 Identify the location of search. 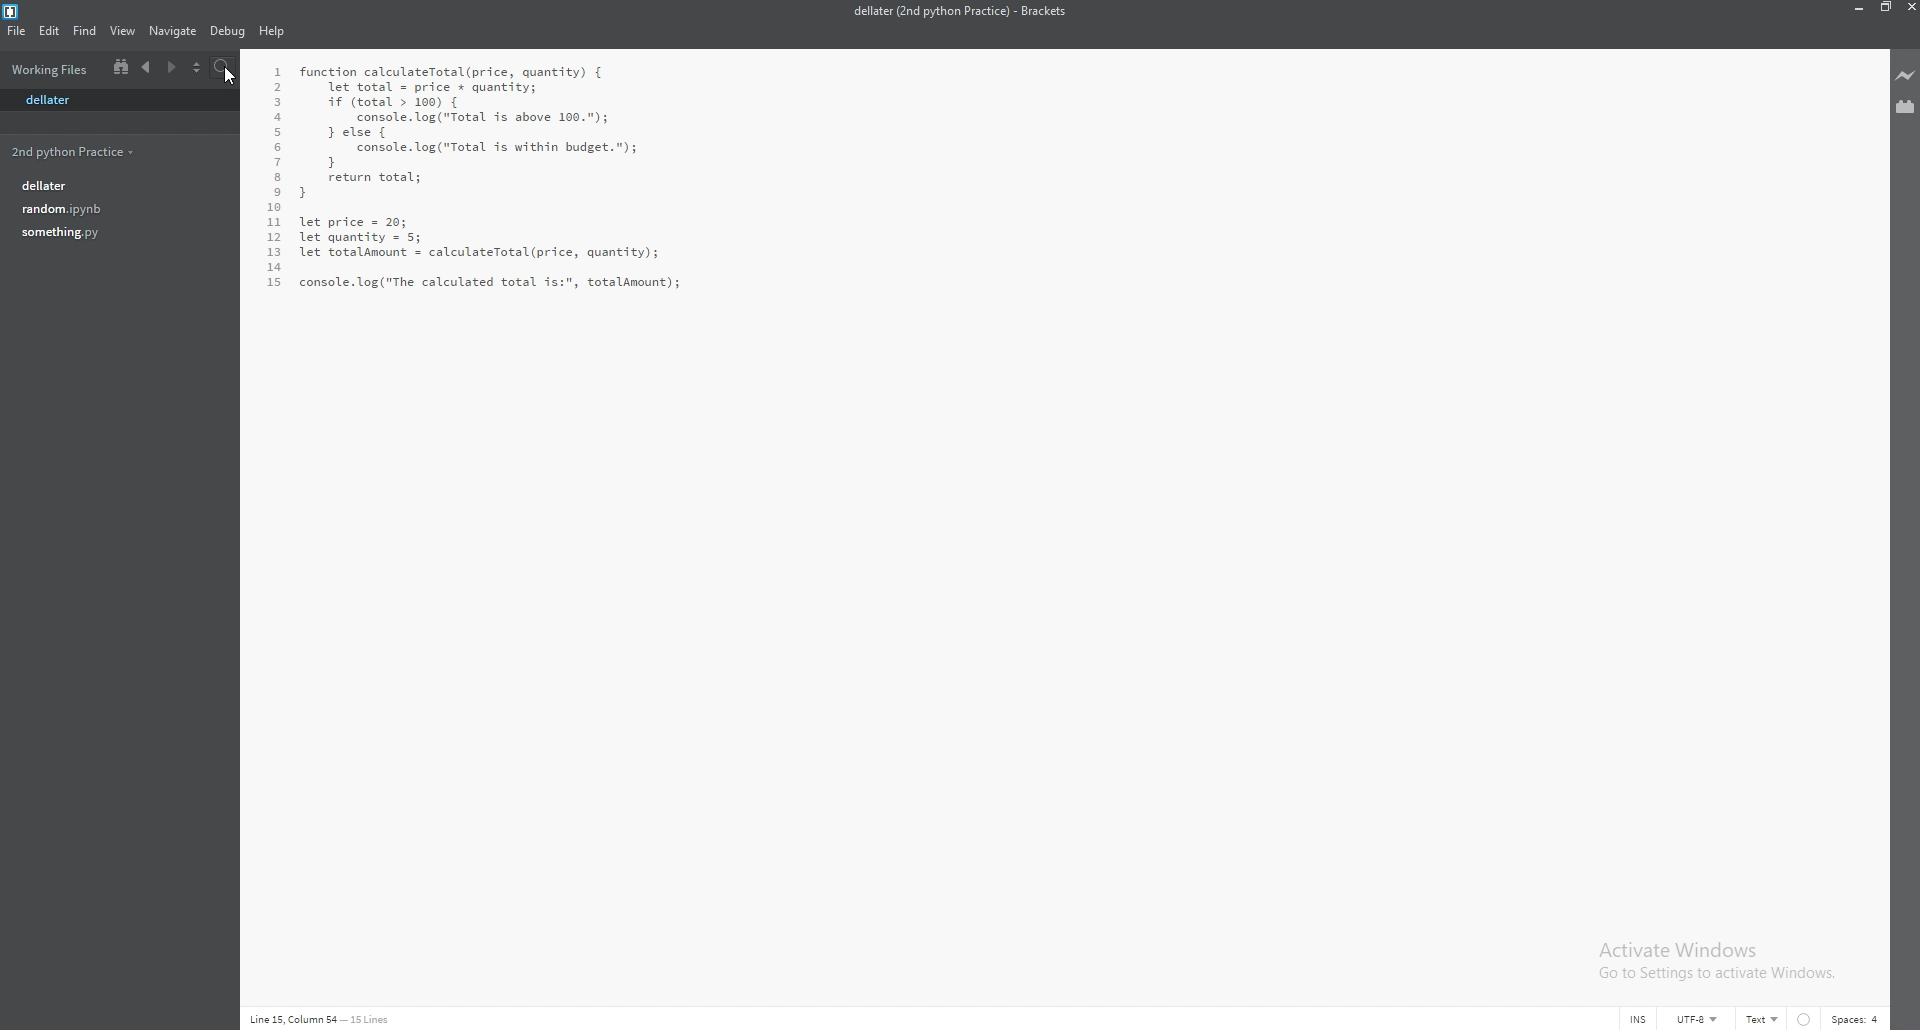
(224, 68).